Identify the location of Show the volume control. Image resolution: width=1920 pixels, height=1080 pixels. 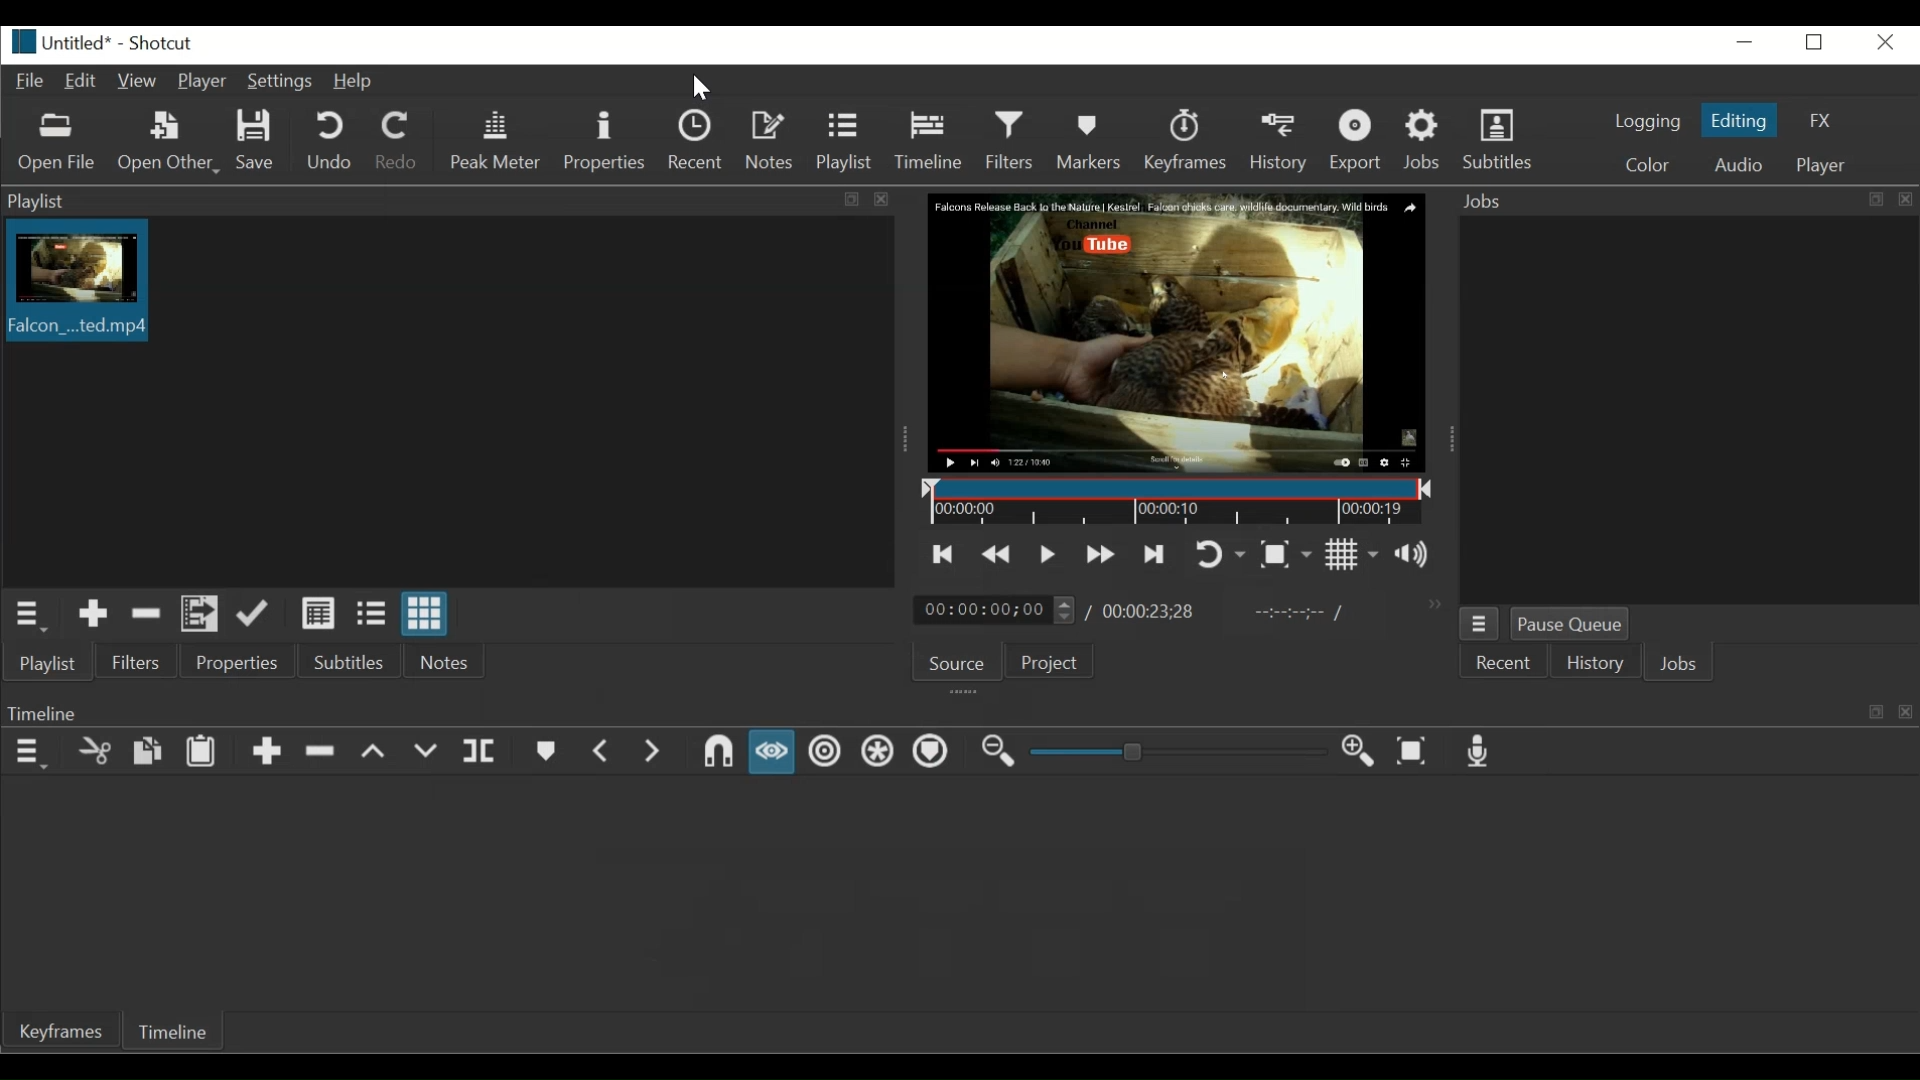
(1418, 554).